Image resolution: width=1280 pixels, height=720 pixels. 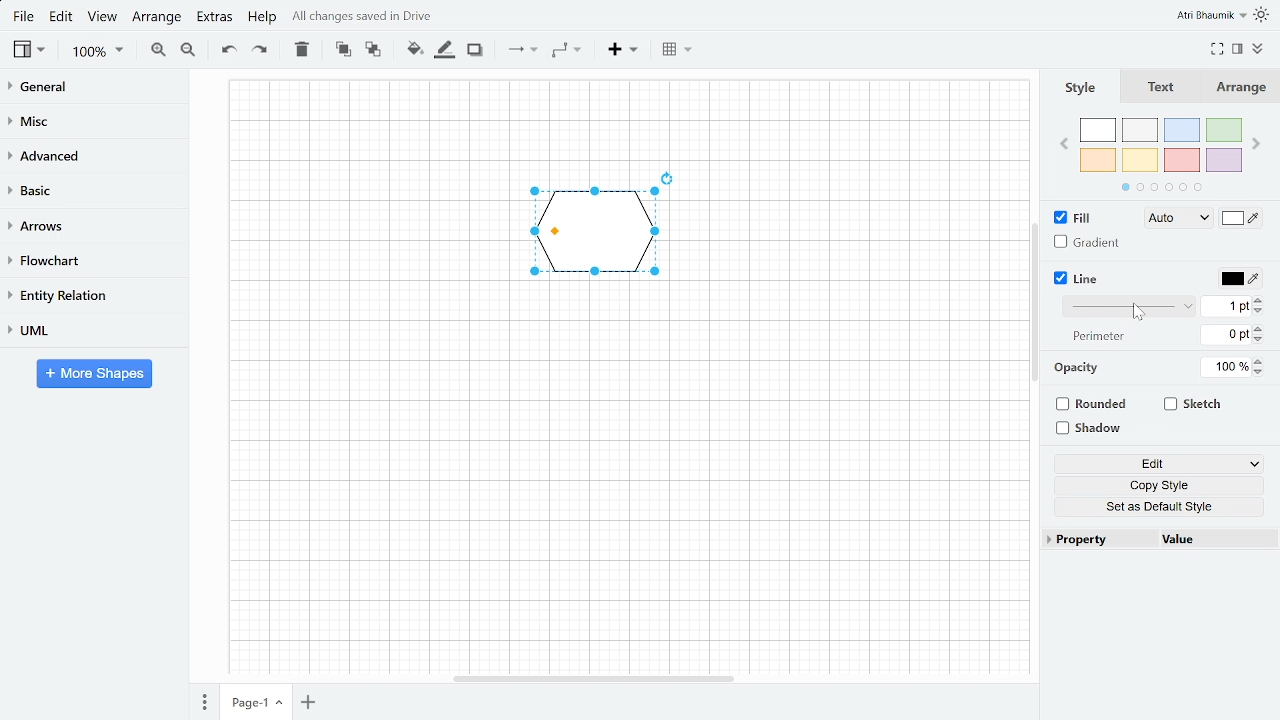 I want to click on Fill line, so click(x=448, y=51).